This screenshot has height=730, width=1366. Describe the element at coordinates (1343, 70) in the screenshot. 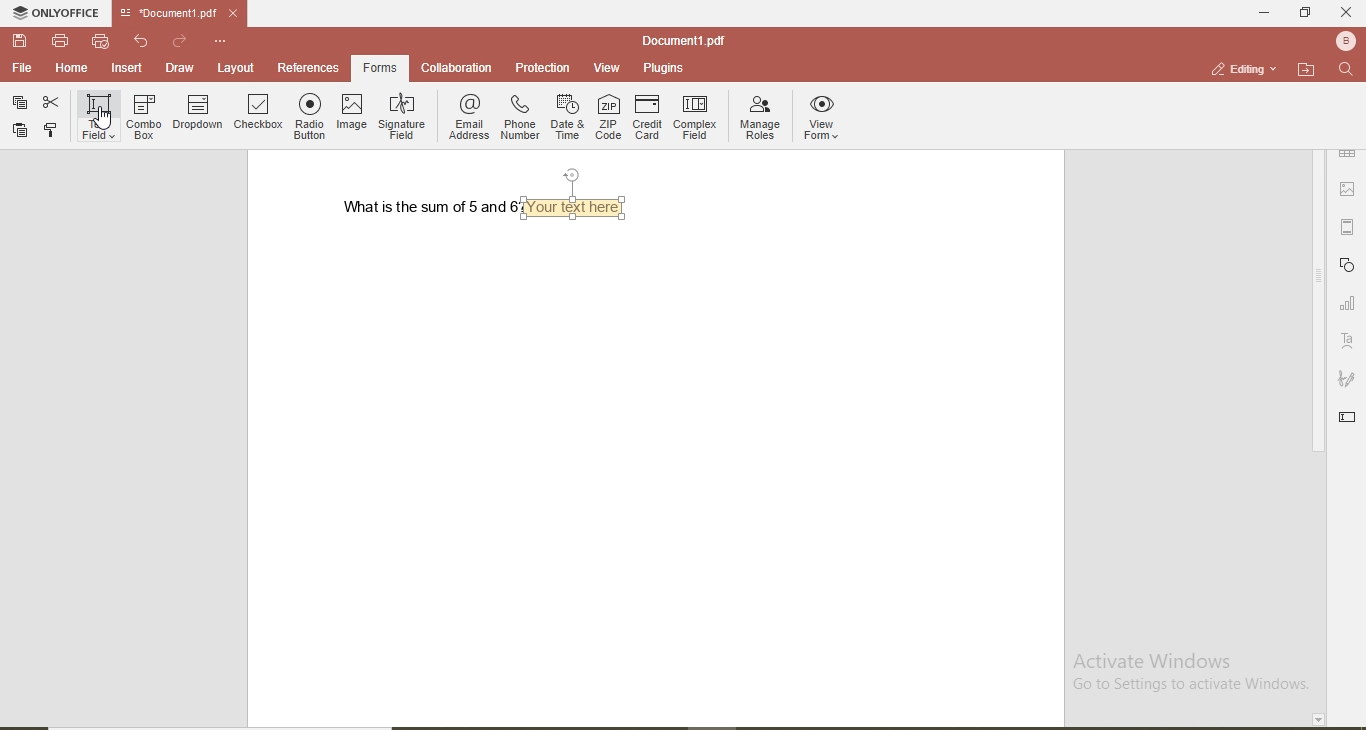

I see `search` at that location.